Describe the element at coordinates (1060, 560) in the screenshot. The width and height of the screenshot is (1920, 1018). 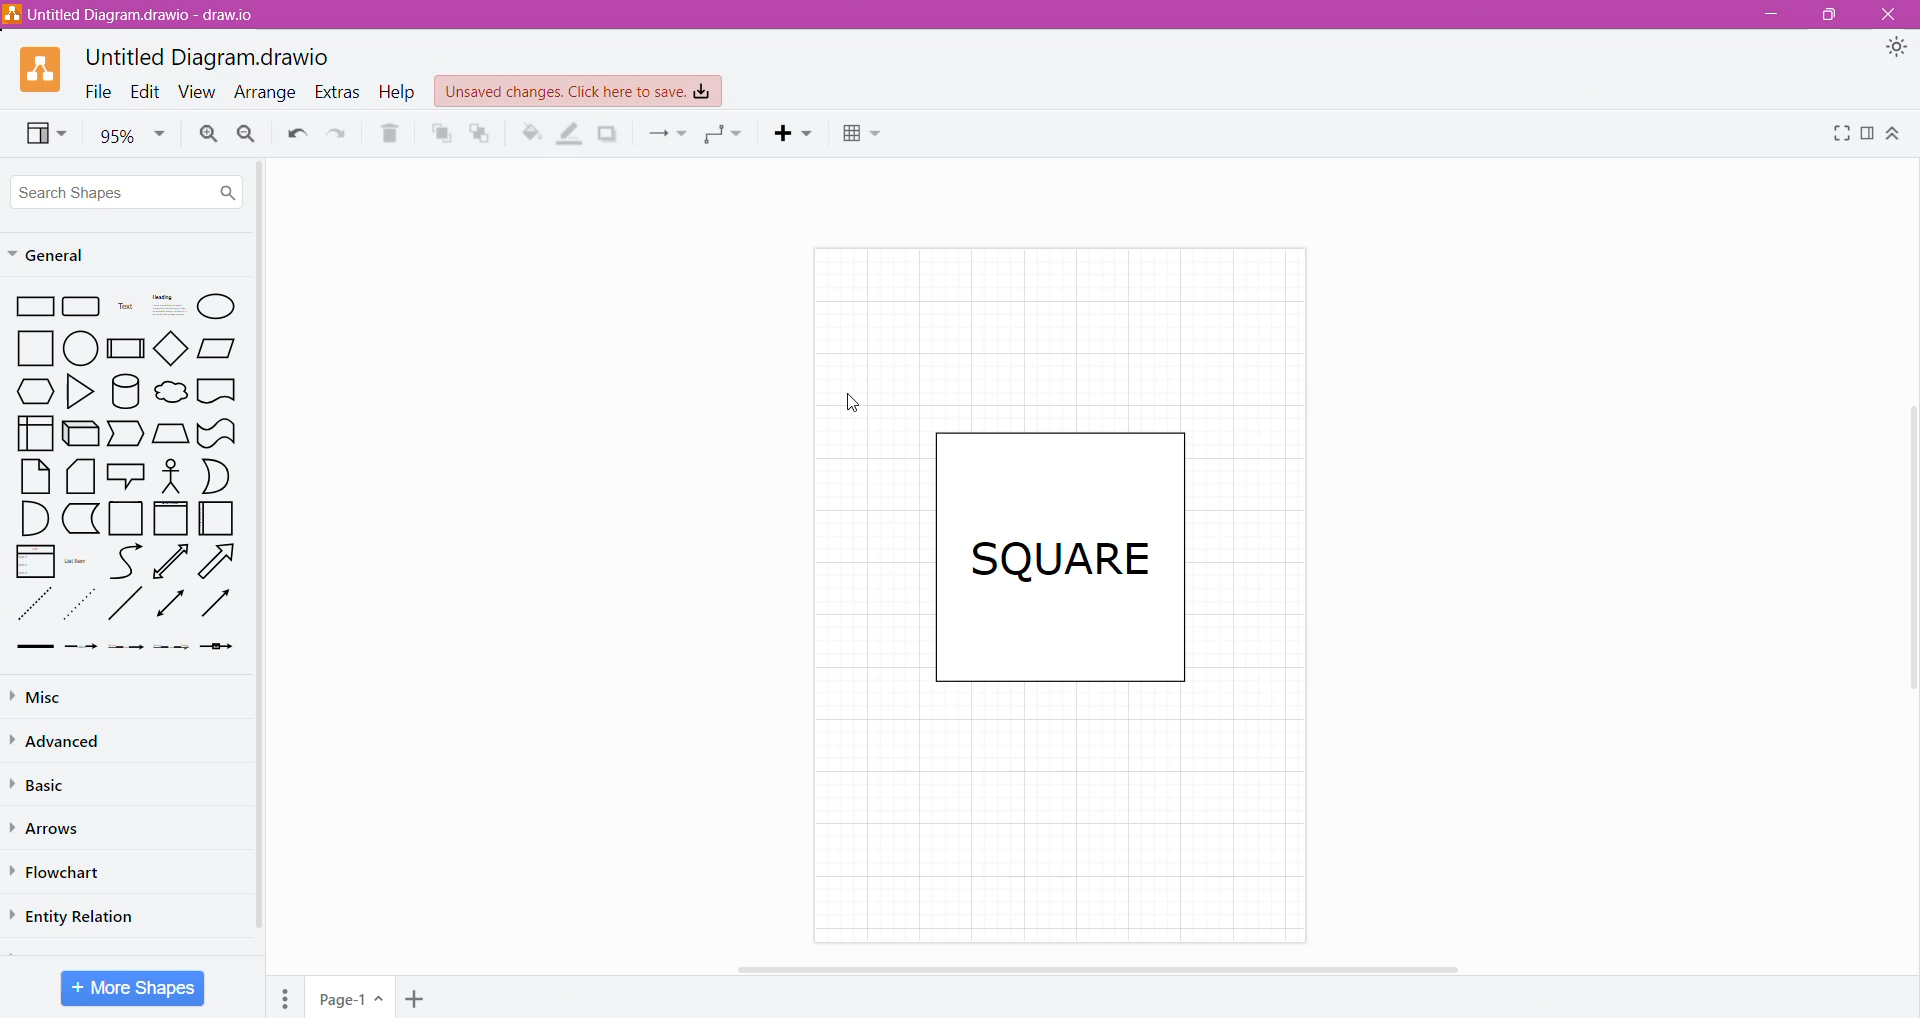
I see `Text frame` at that location.